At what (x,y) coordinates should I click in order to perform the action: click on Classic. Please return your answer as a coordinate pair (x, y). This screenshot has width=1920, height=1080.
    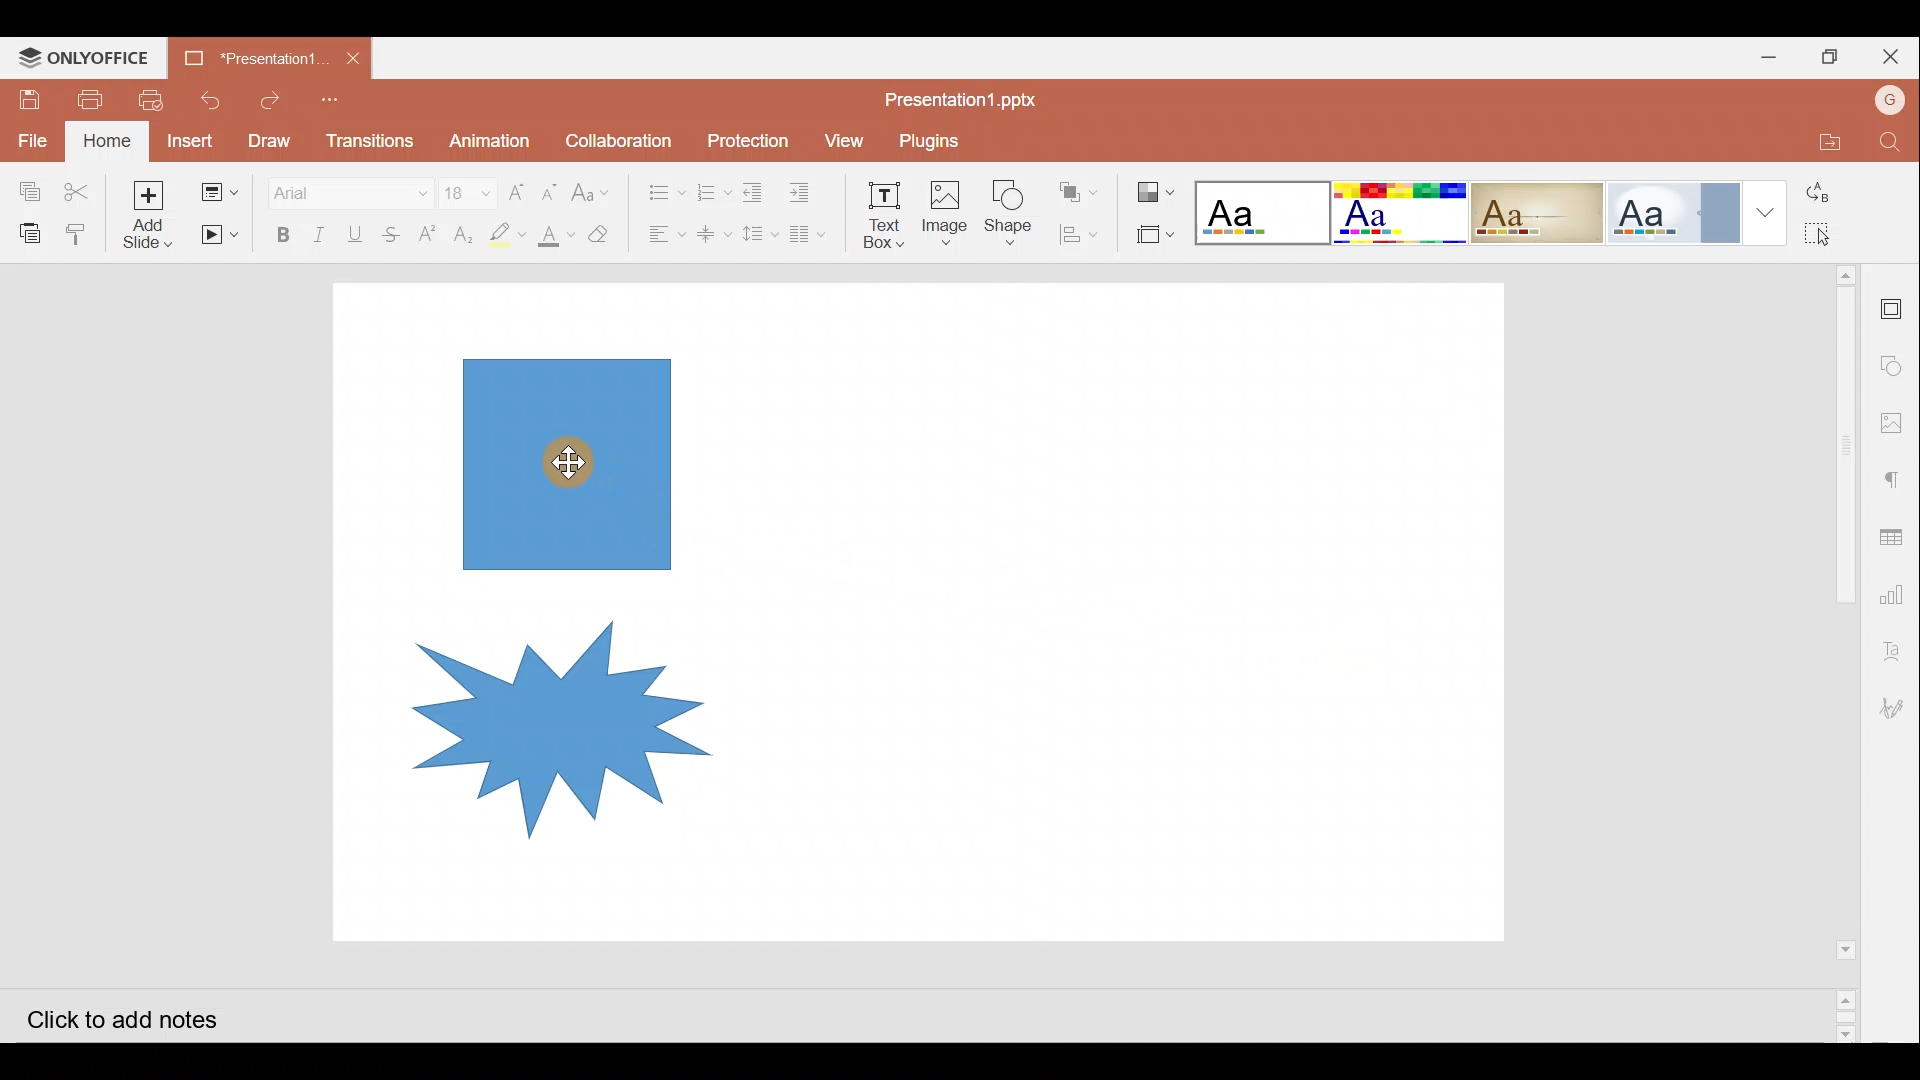
    Looking at the image, I should click on (1537, 209).